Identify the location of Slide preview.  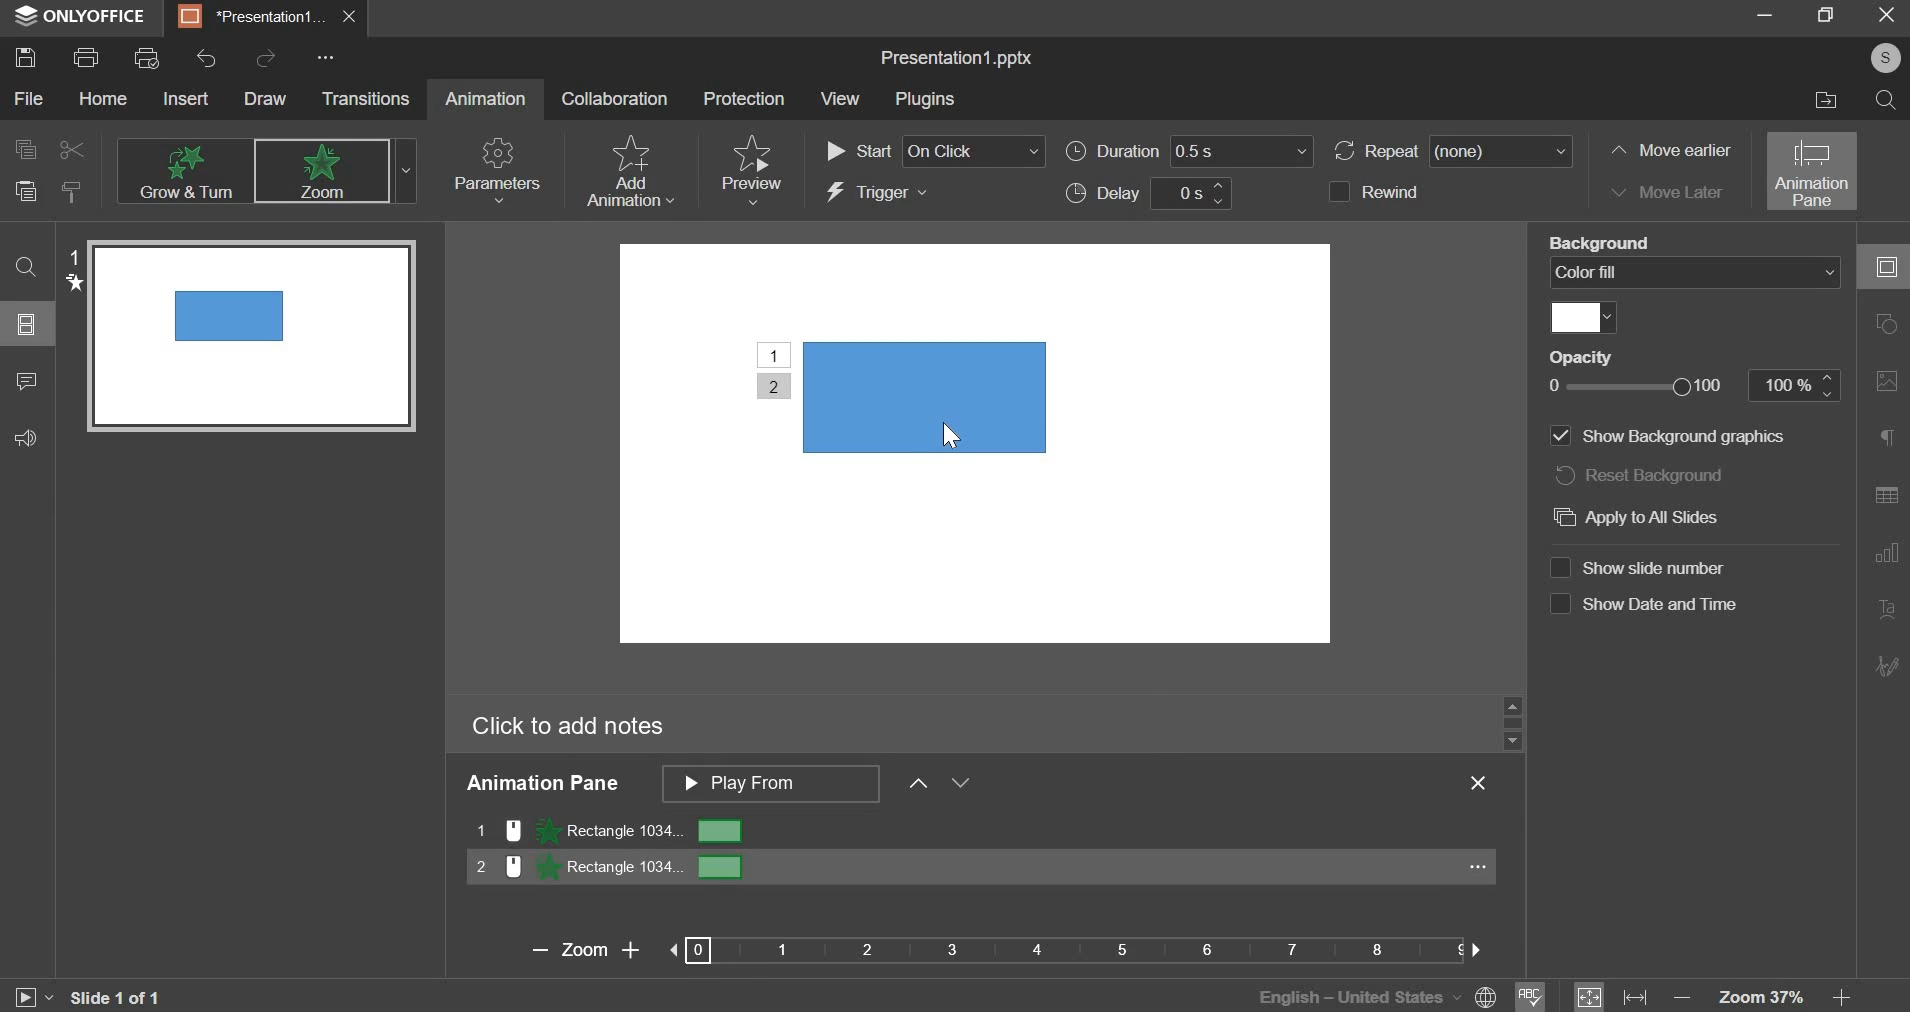
(242, 339).